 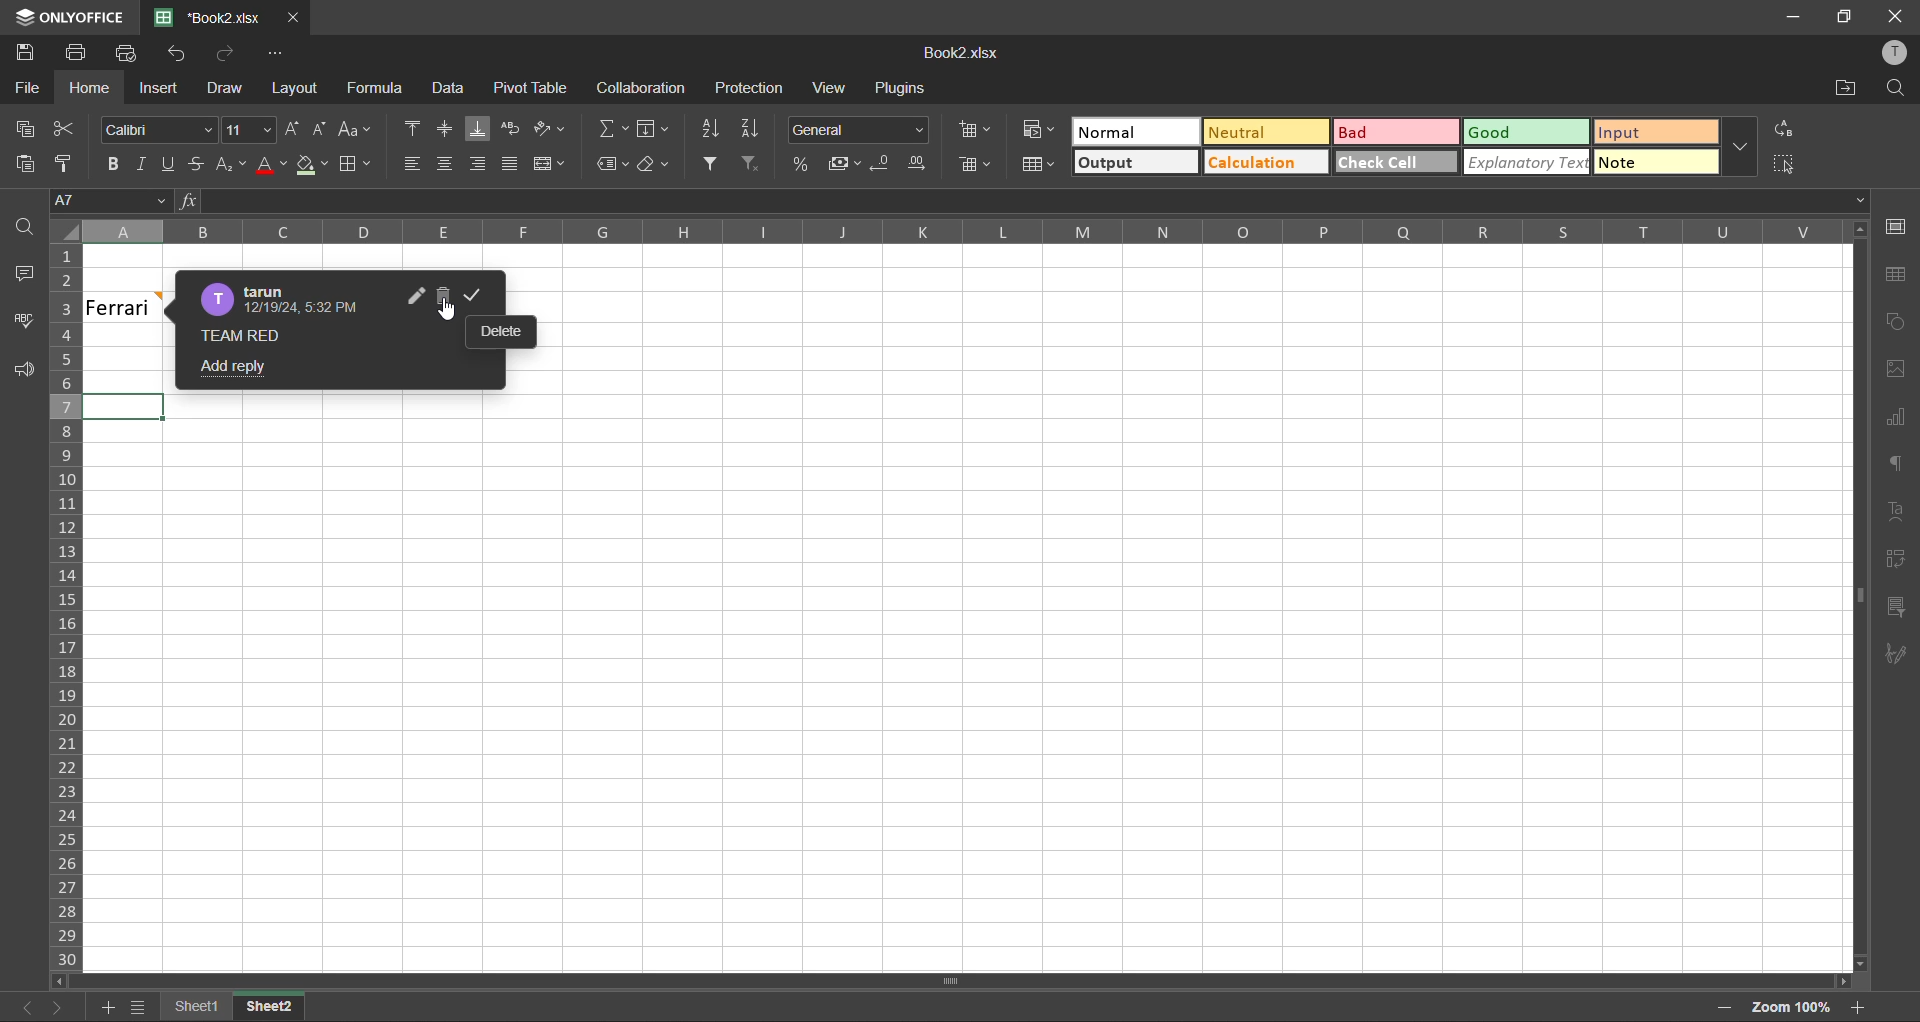 What do you see at coordinates (67, 128) in the screenshot?
I see `cut` at bounding box center [67, 128].